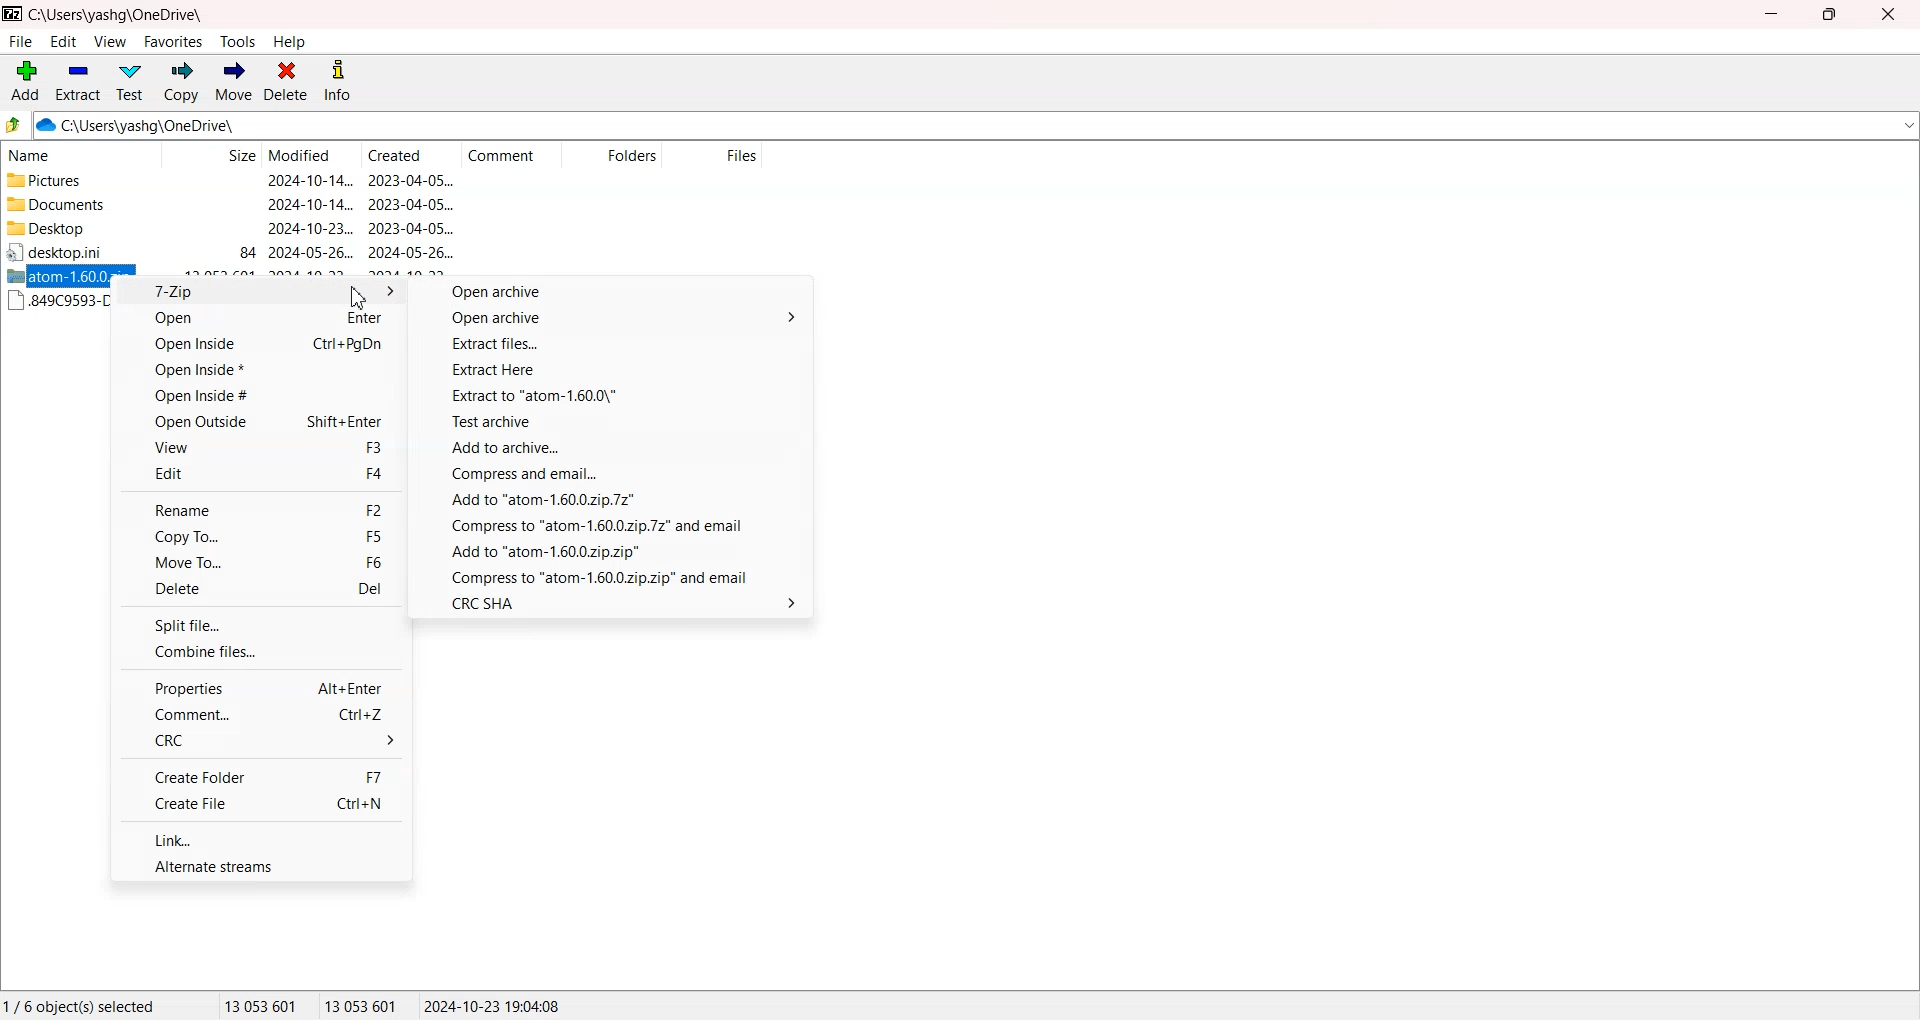 Image resolution: width=1920 pixels, height=1020 pixels. Describe the element at coordinates (26, 81) in the screenshot. I see `Add` at that location.